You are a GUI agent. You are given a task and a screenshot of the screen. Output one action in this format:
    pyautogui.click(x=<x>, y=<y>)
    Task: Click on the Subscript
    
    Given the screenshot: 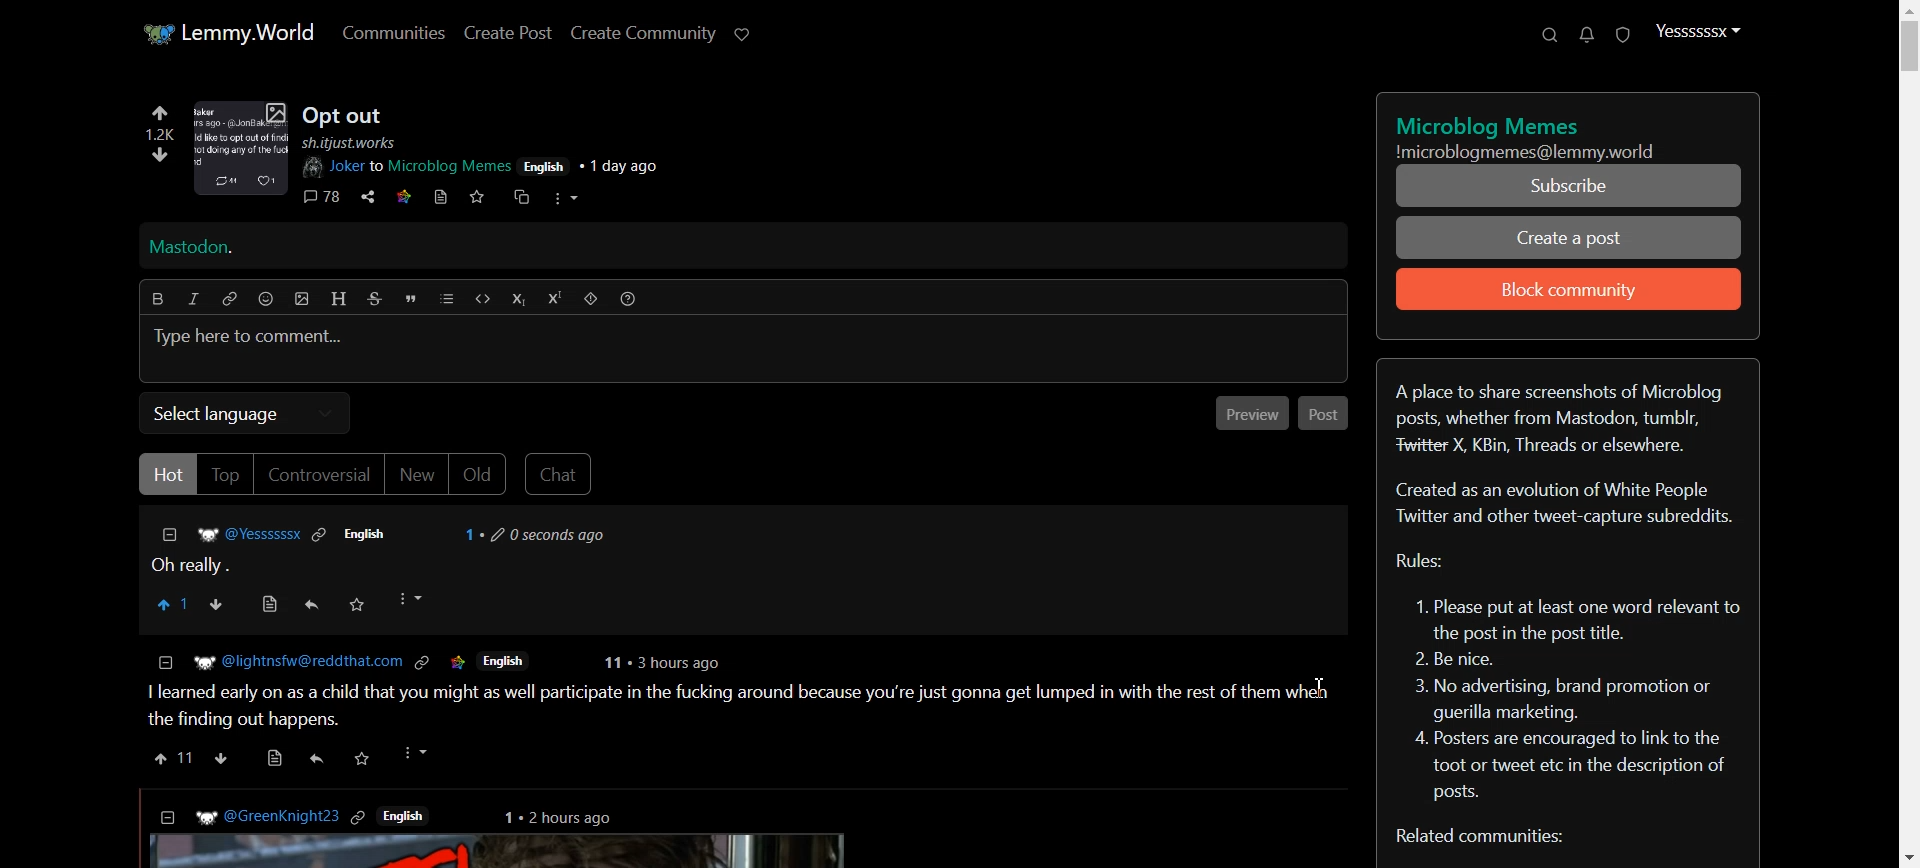 What is the action you would take?
    pyautogui.click(x=518, y=299)
    